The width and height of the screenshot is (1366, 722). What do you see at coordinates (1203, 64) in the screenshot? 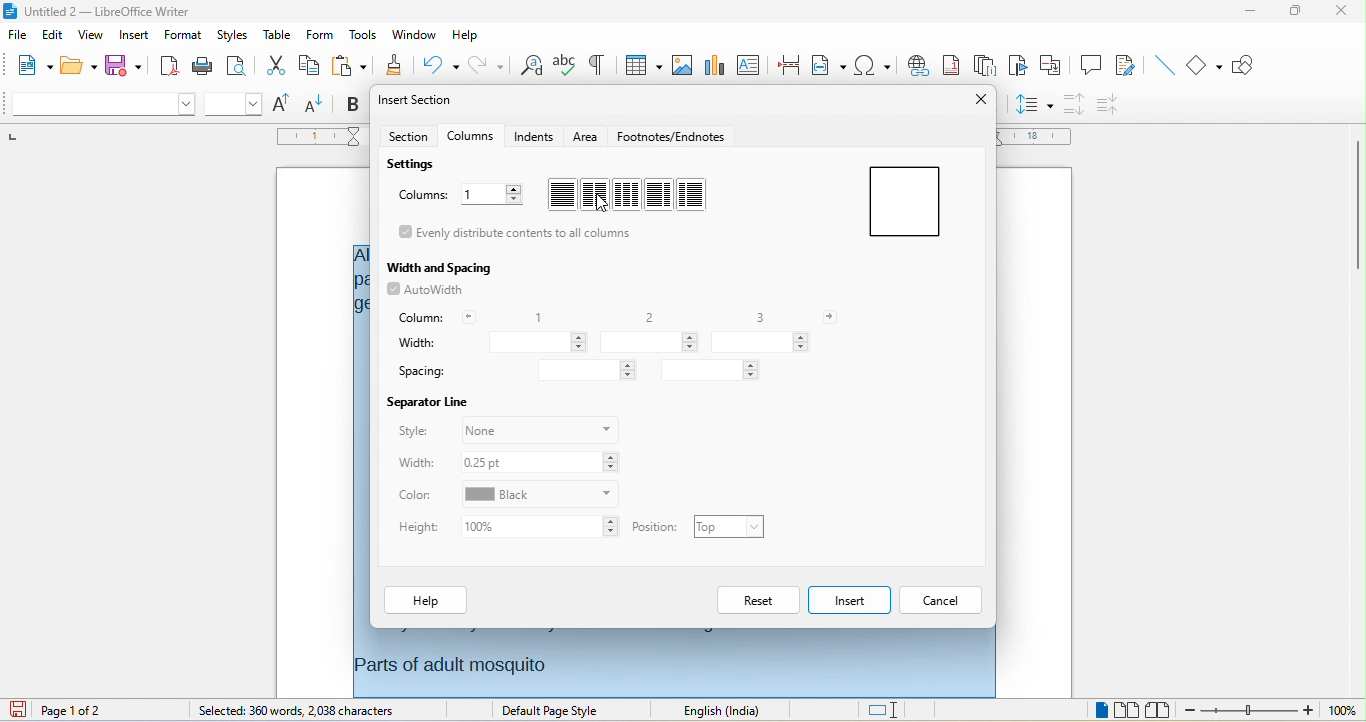
I see `basic shape` at bounding box center [1203, 64].